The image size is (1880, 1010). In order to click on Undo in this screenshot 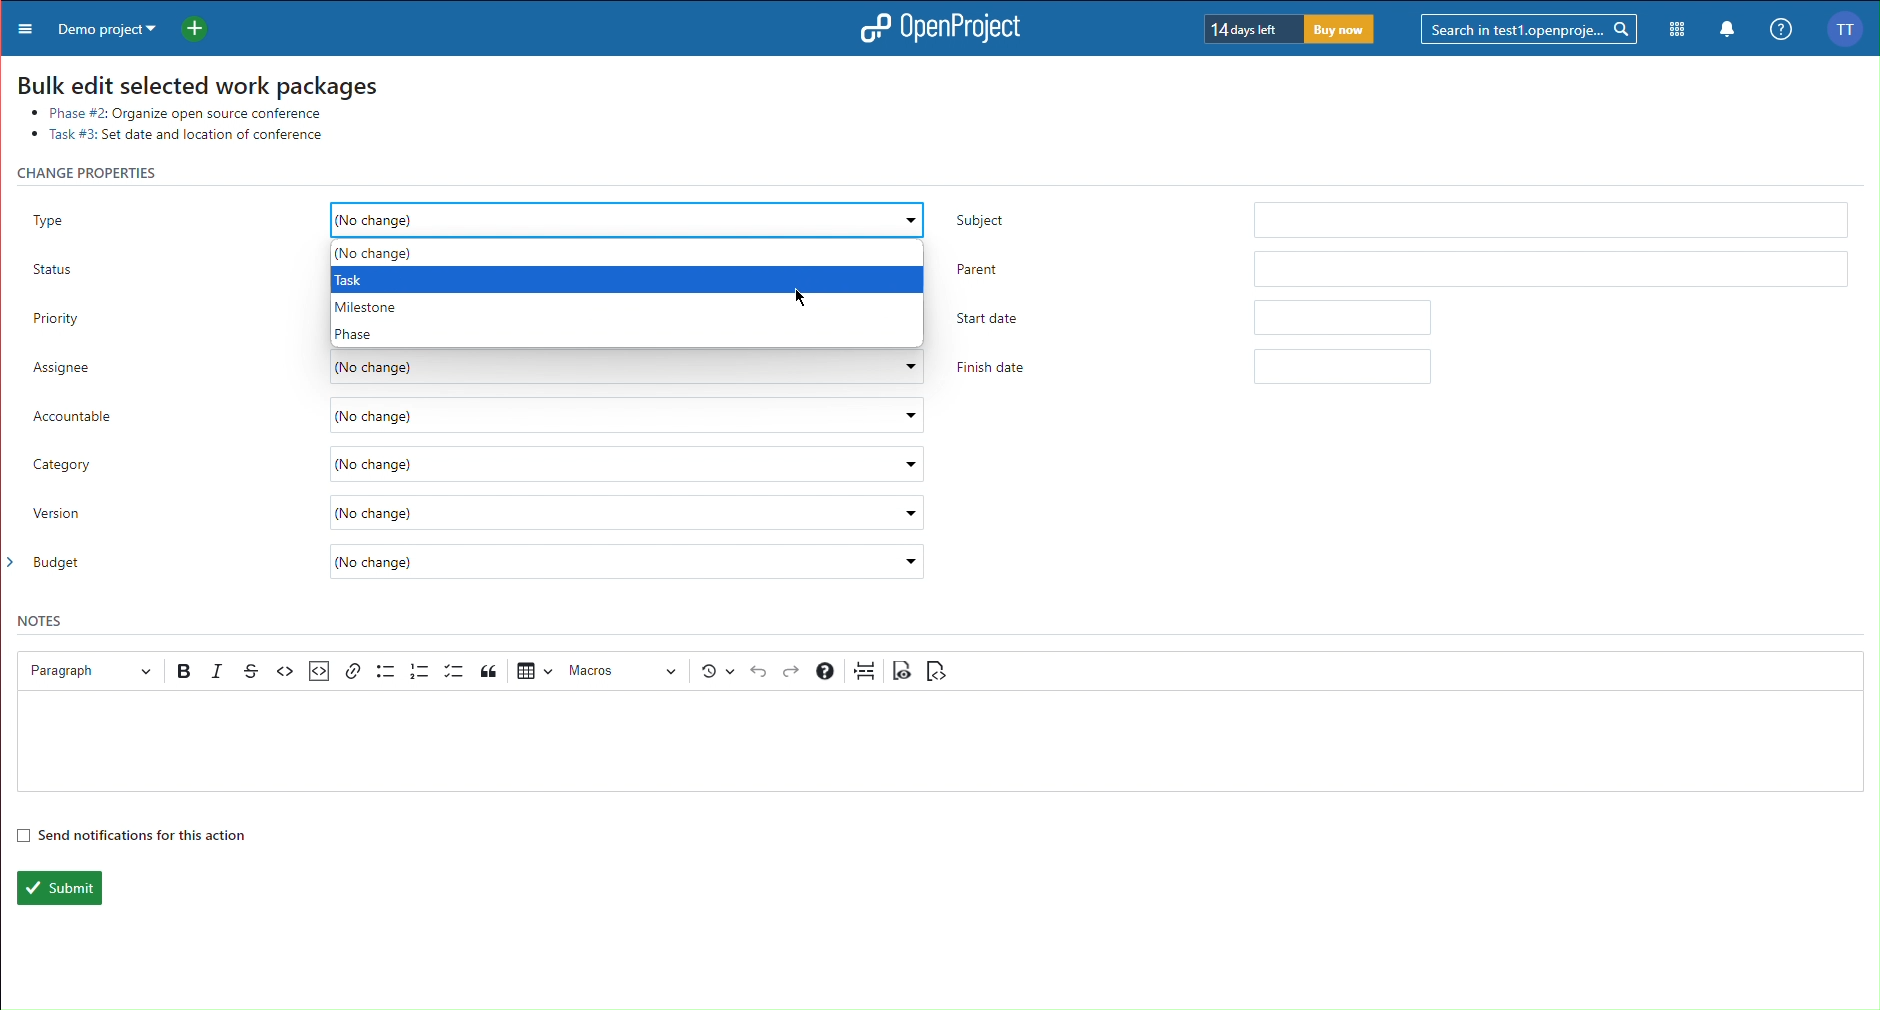, I will do `click(759, 672)`.